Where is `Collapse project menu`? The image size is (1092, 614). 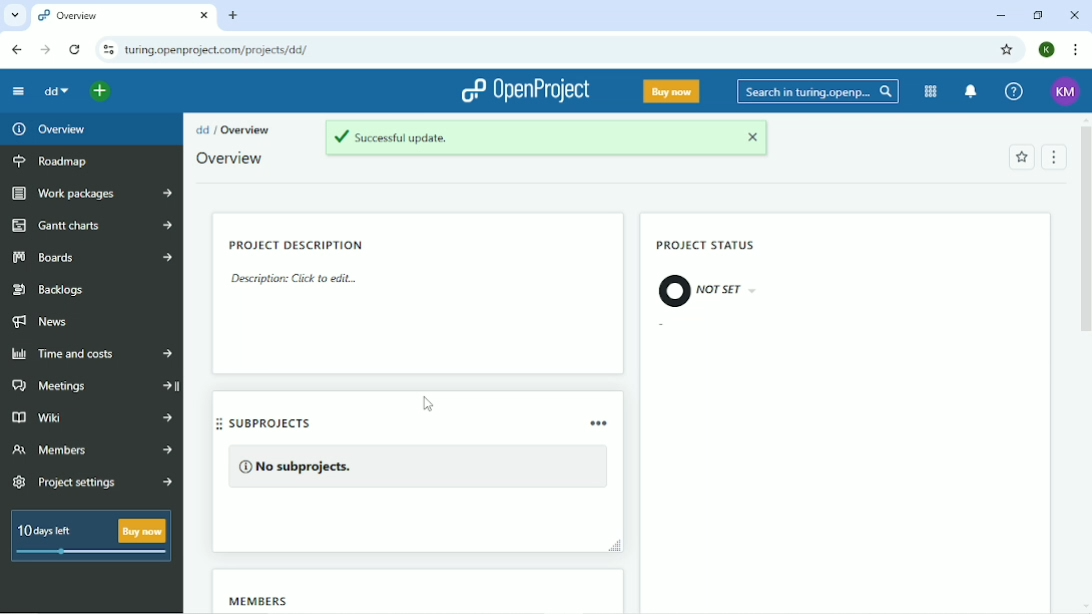 Collapse project menu is located at coordinates (19, 92).